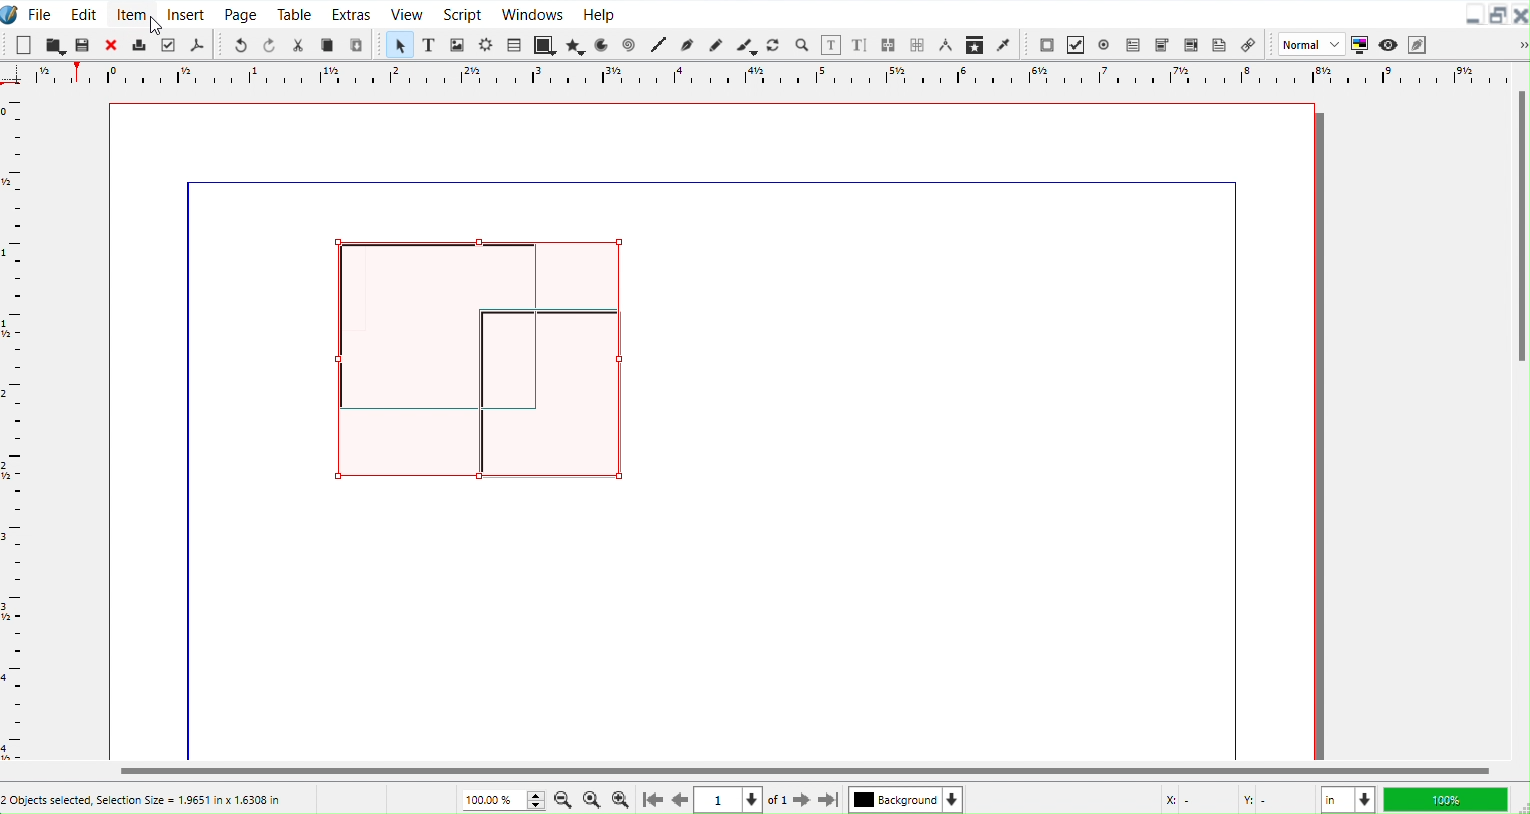 This screenshot has height=814, width=1530. I want to click on Zoom in or Out, so click(801, 45).